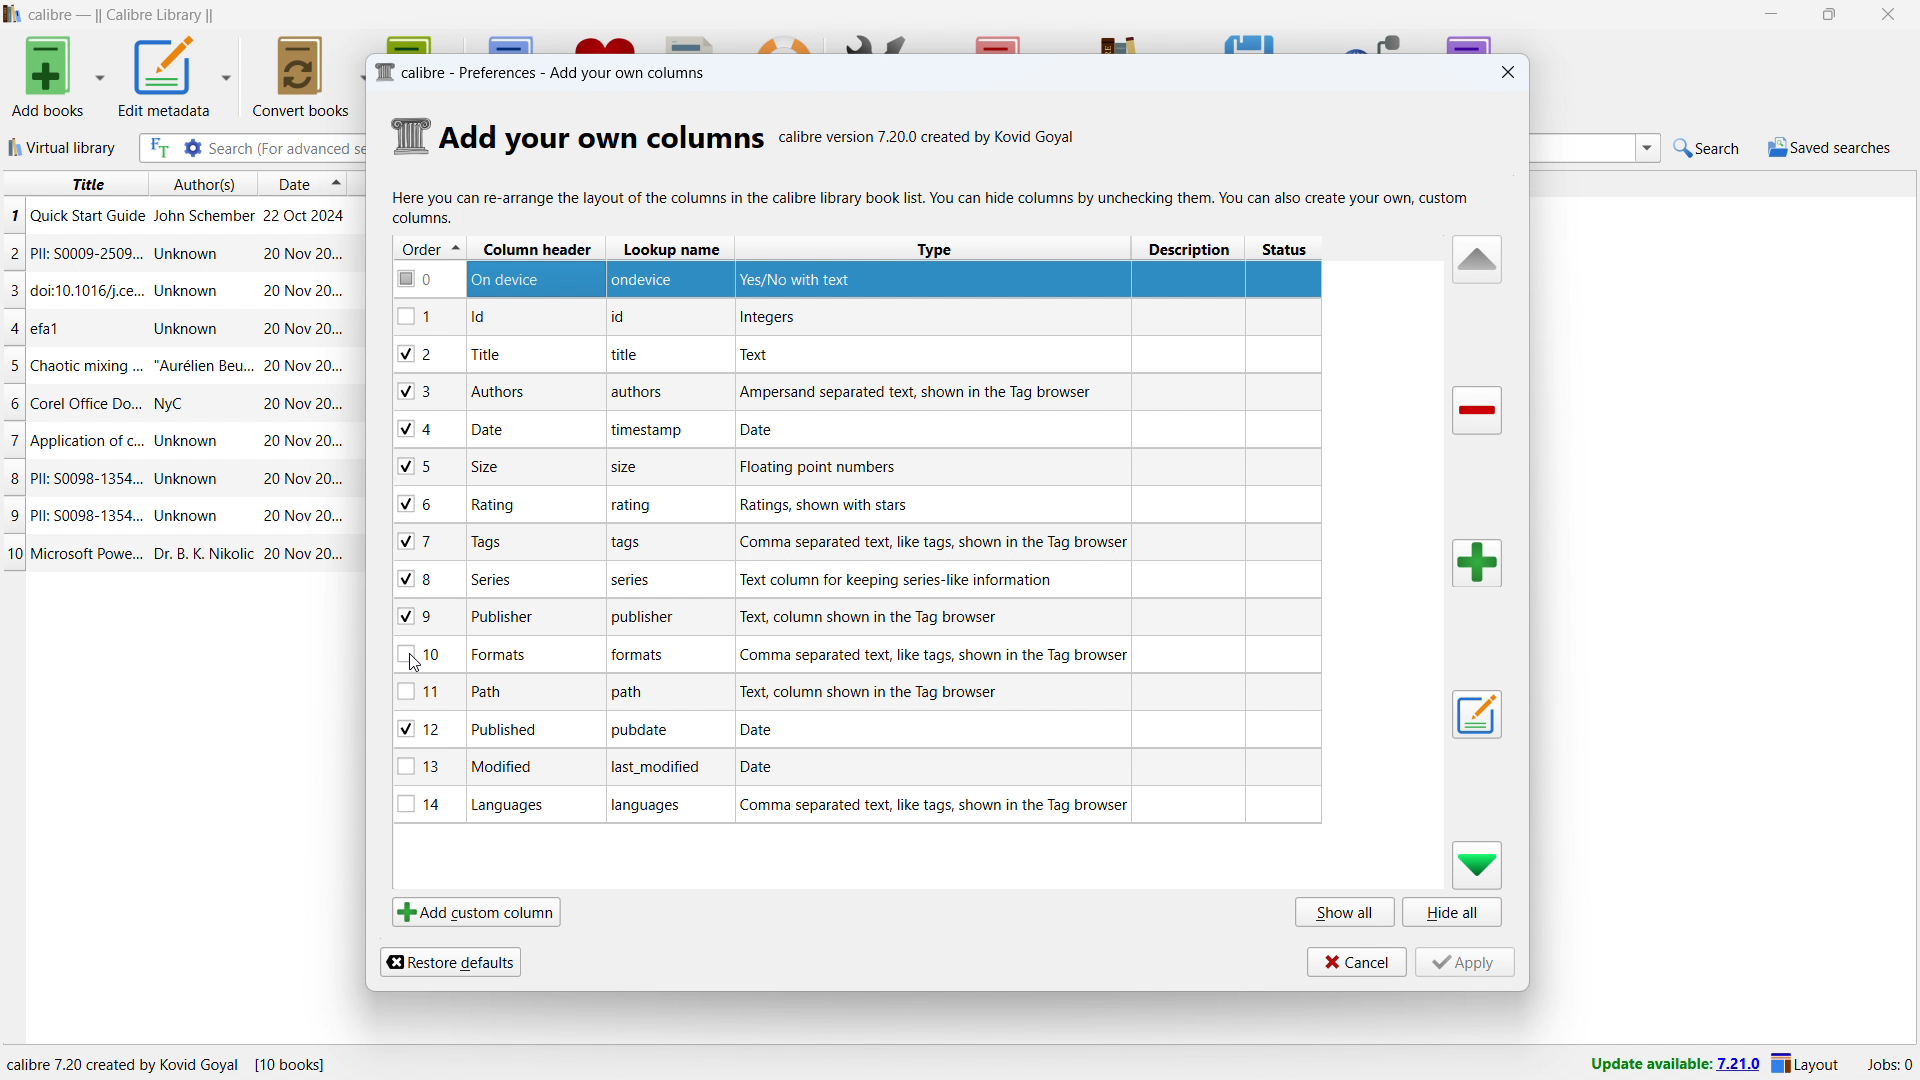 This screenshot has height=1080, width=1920. What do you see at coordinates (1478, 563) in the screenshot?
I see `add column` at bounding box center [1478, 563].